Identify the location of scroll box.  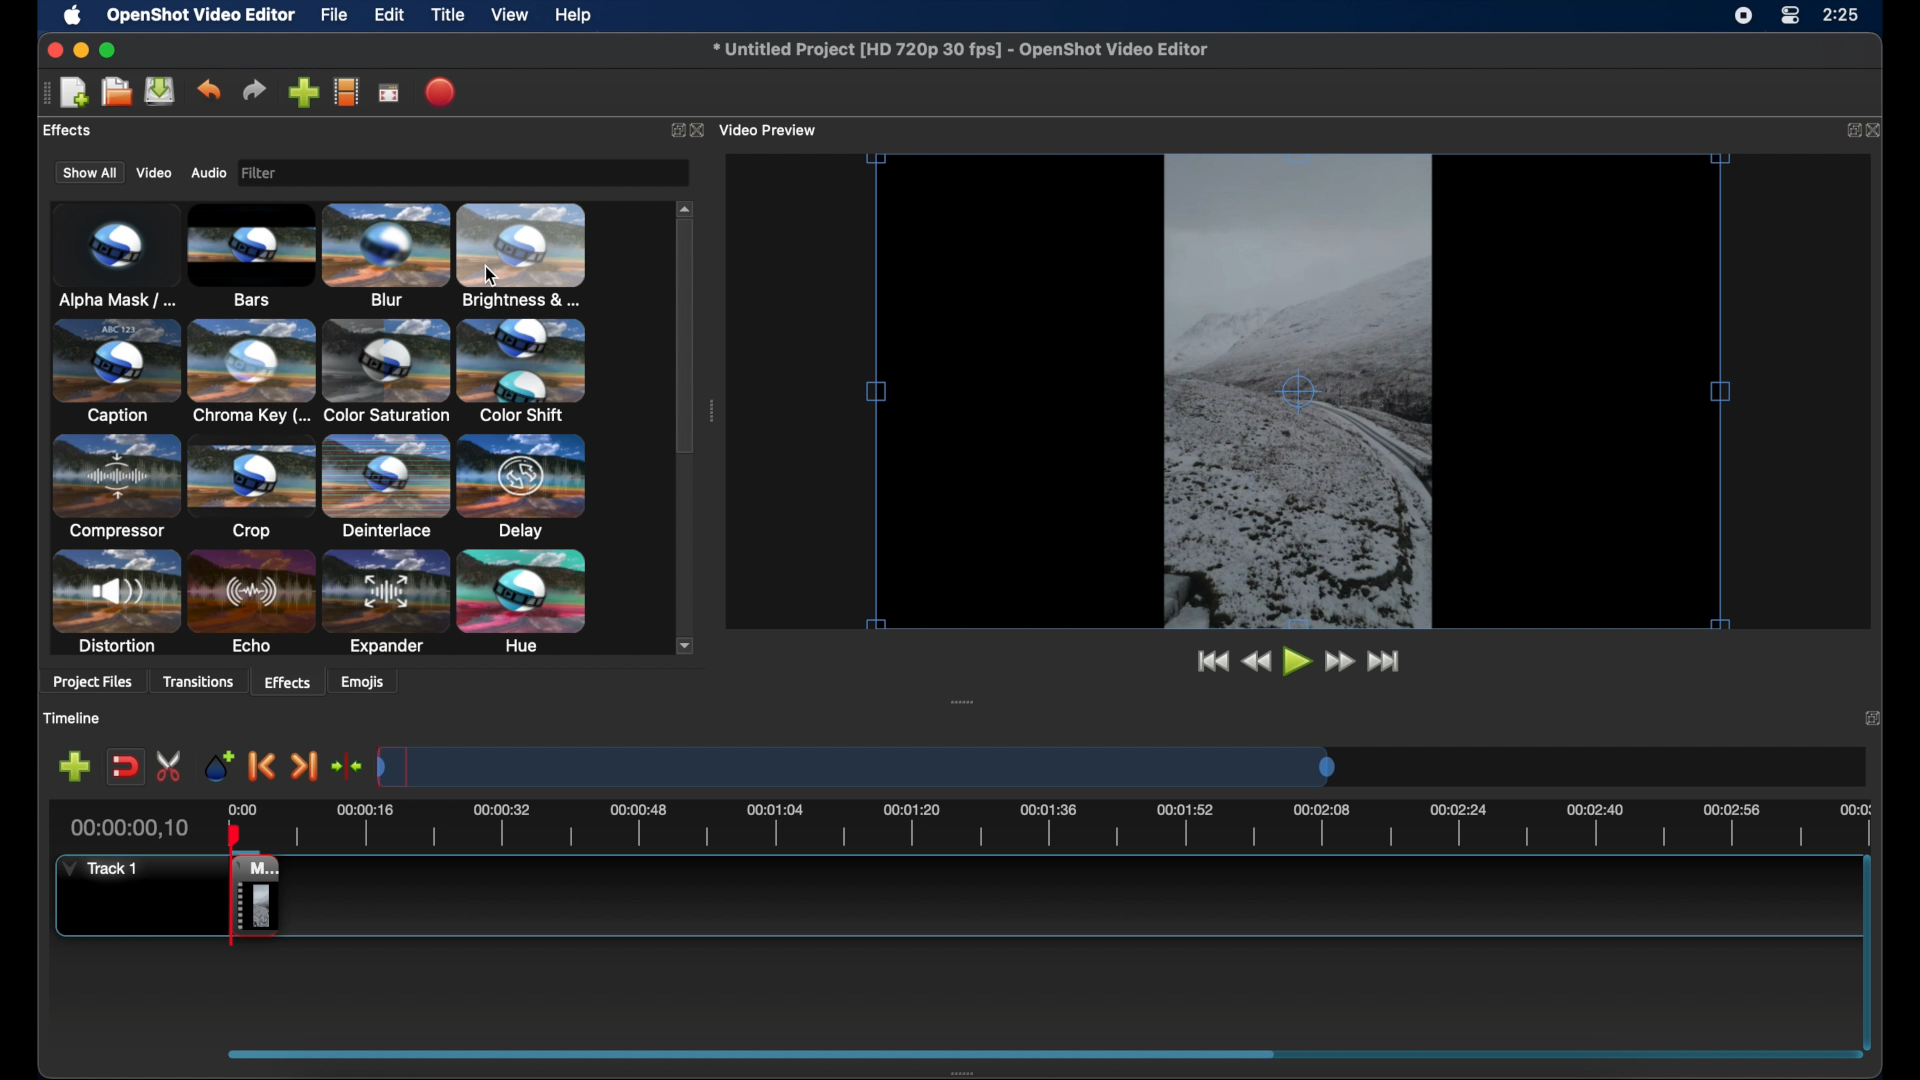
(685, 340).